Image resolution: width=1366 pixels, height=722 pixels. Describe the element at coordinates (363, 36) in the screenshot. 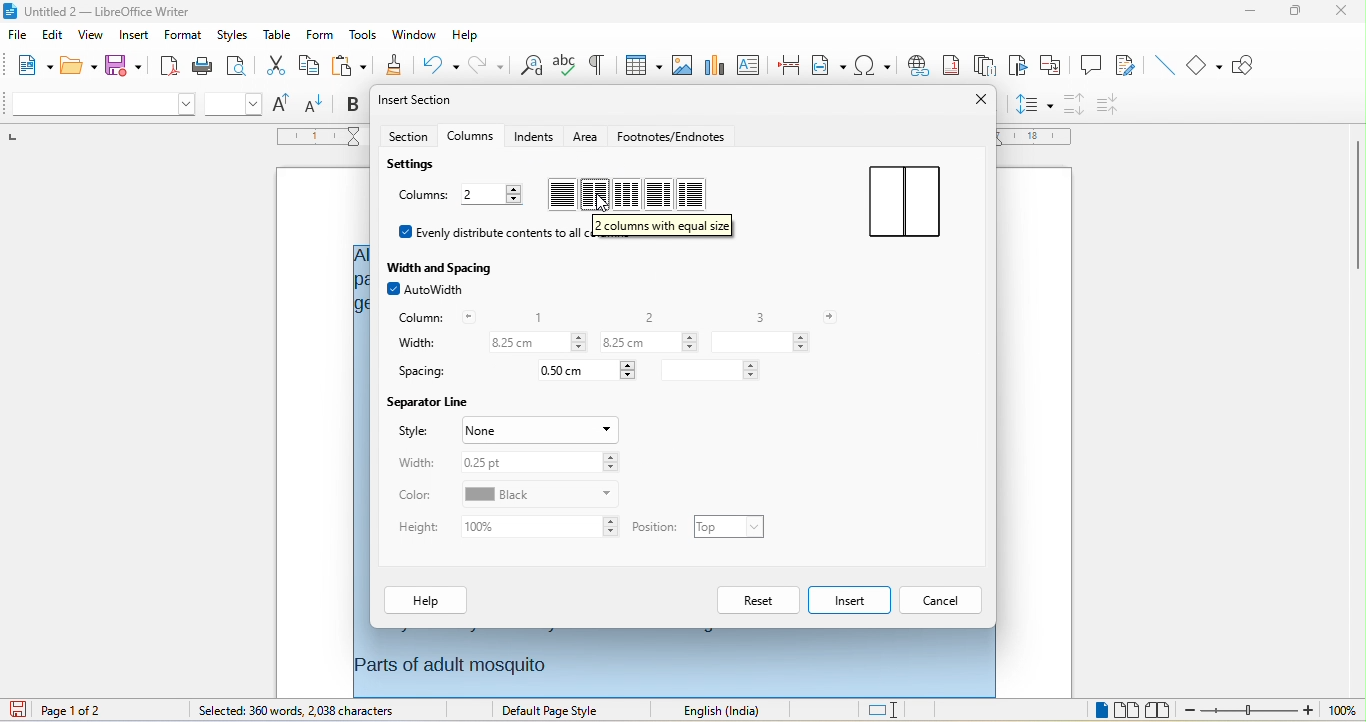

I see `tools` at that location.